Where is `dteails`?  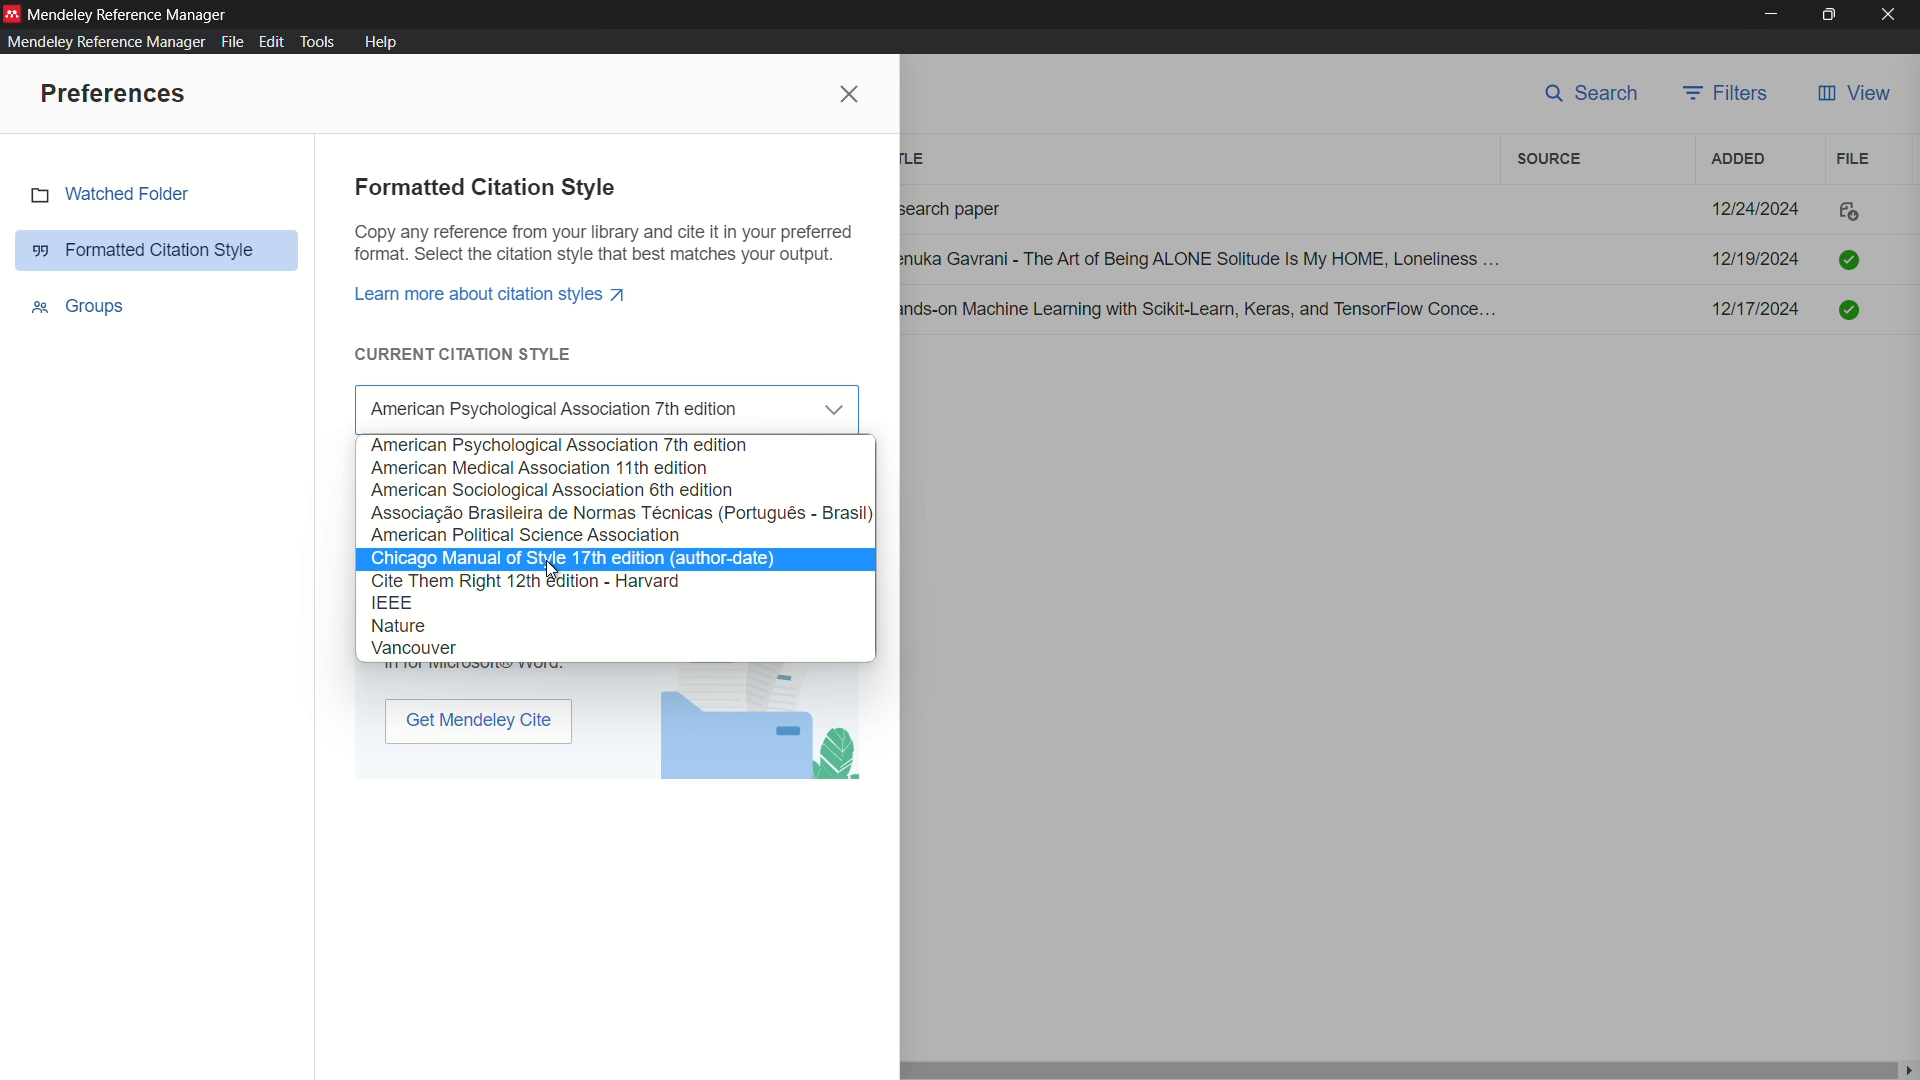
dteails is located at coordinates (1389, 262).